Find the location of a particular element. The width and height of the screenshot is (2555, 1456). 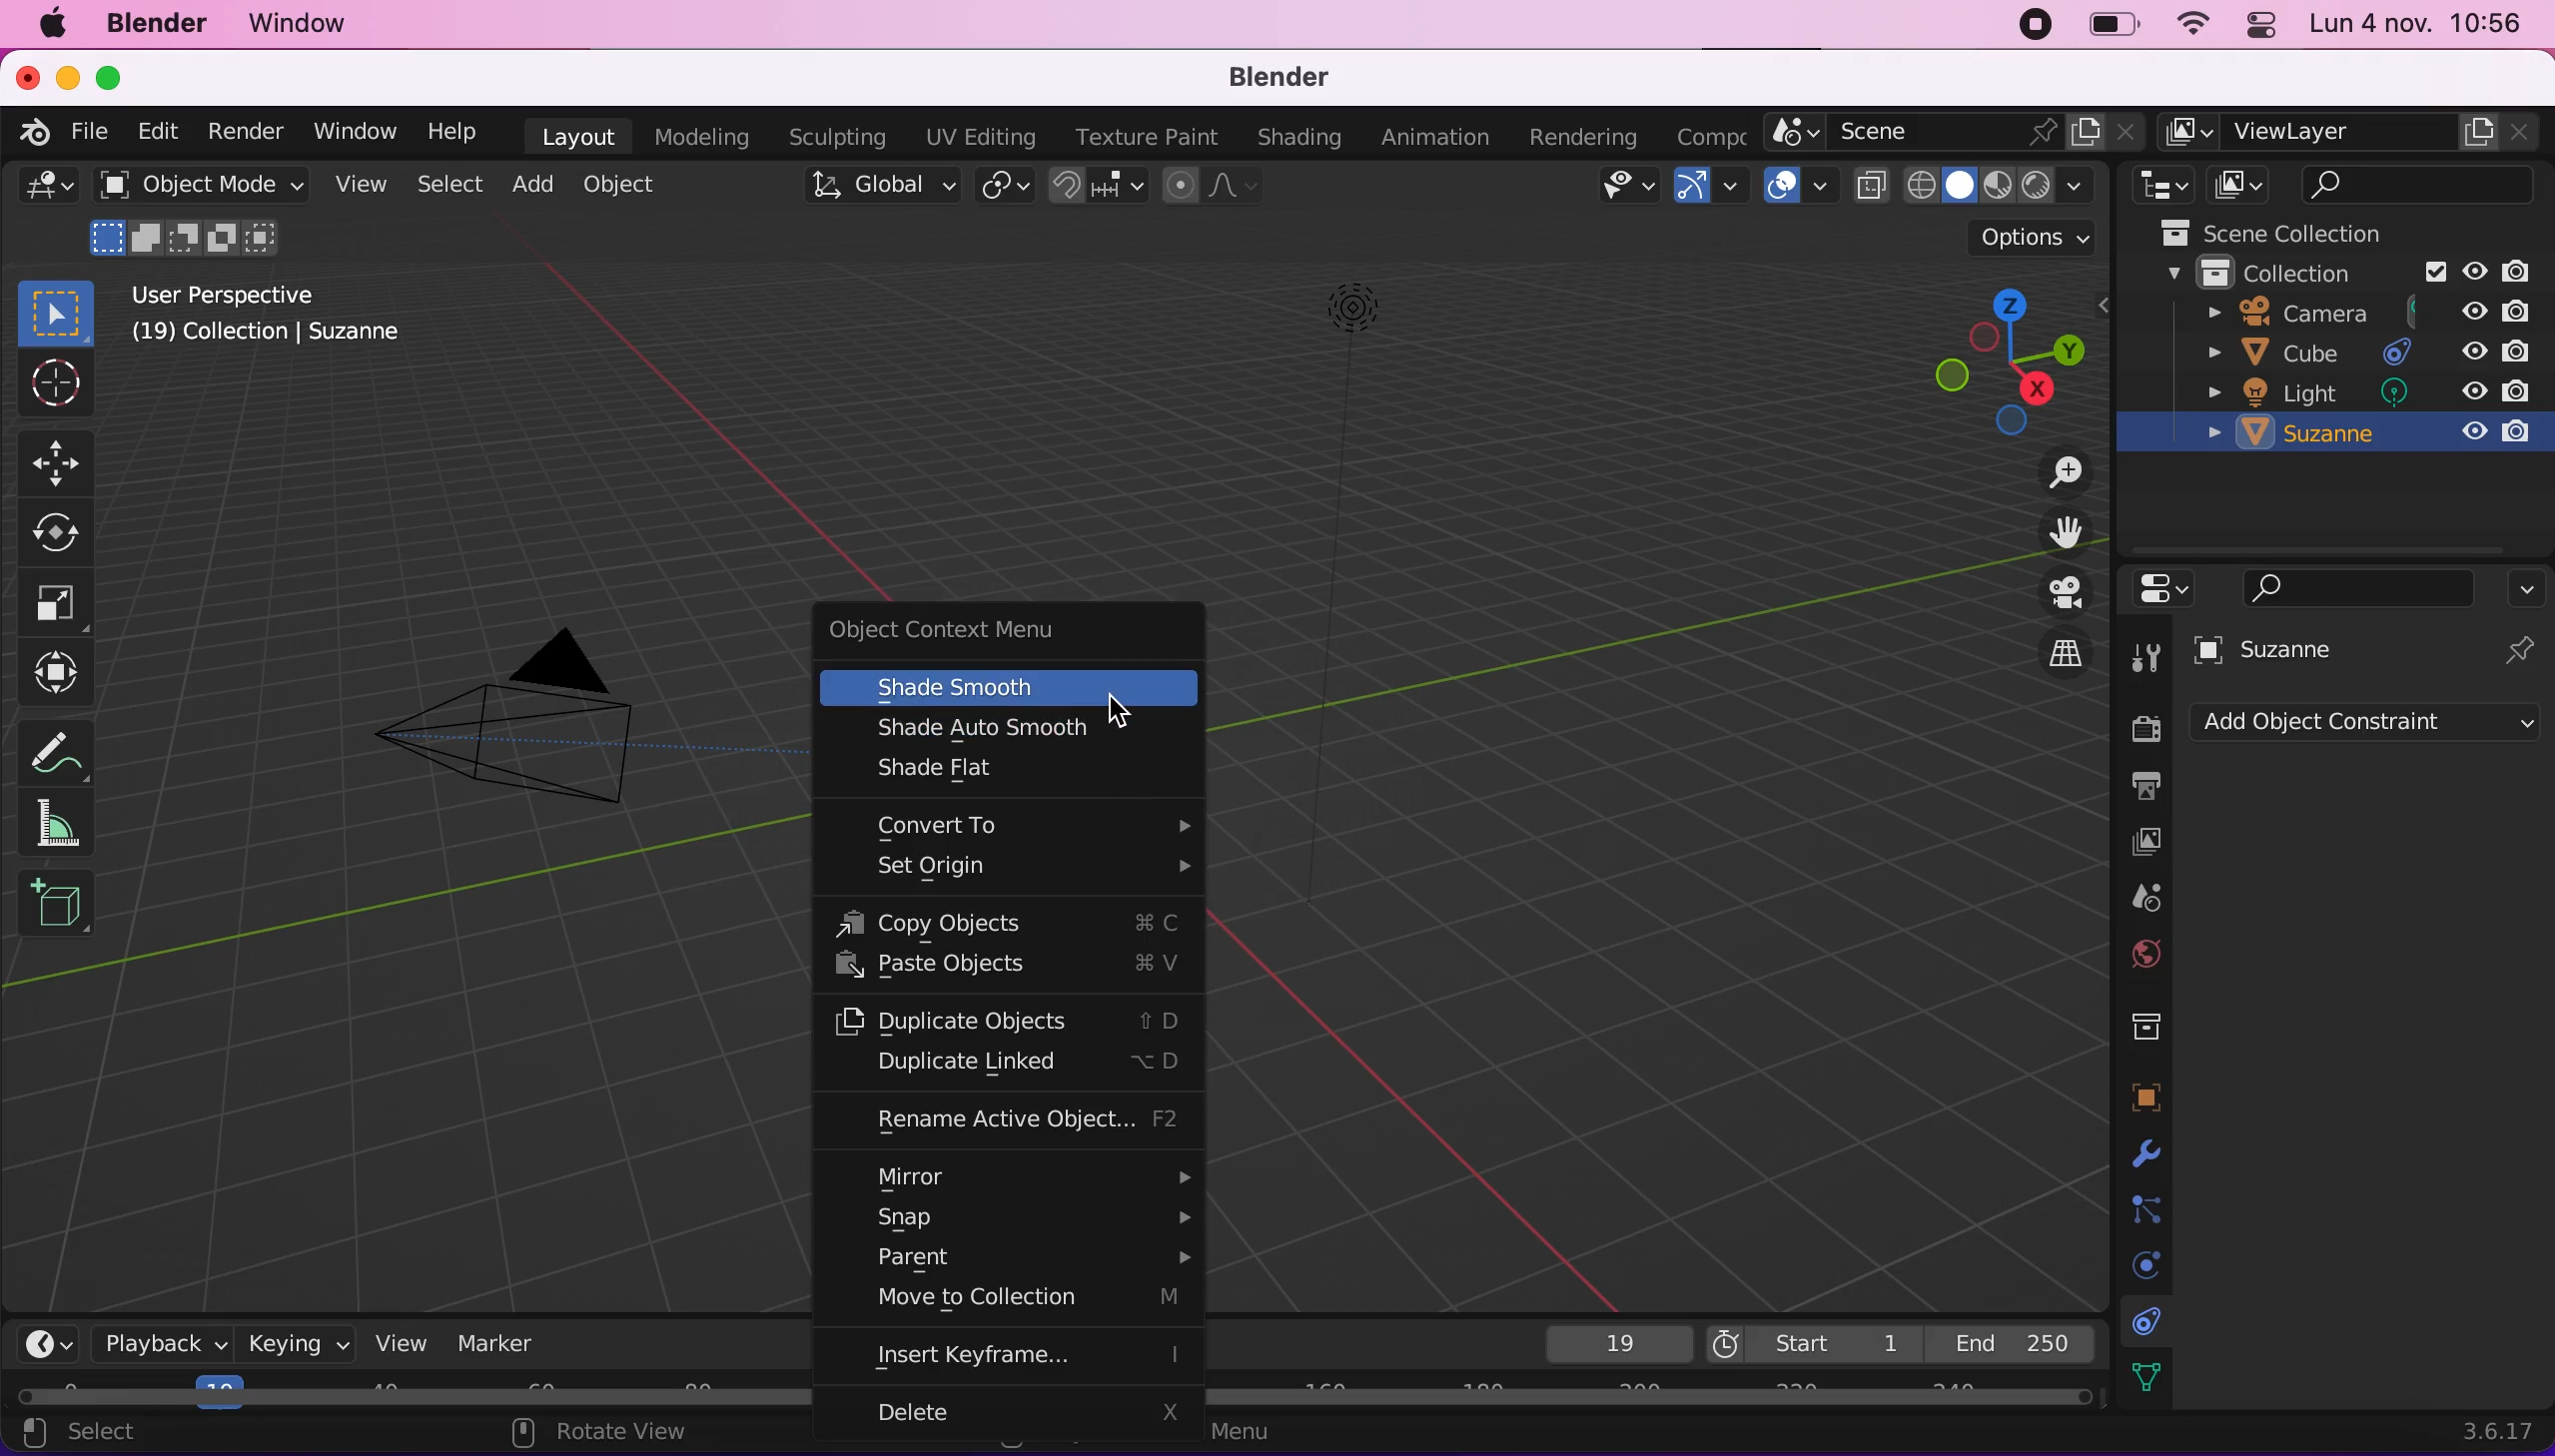

shade smooth is located at coordinates (1009, 690).